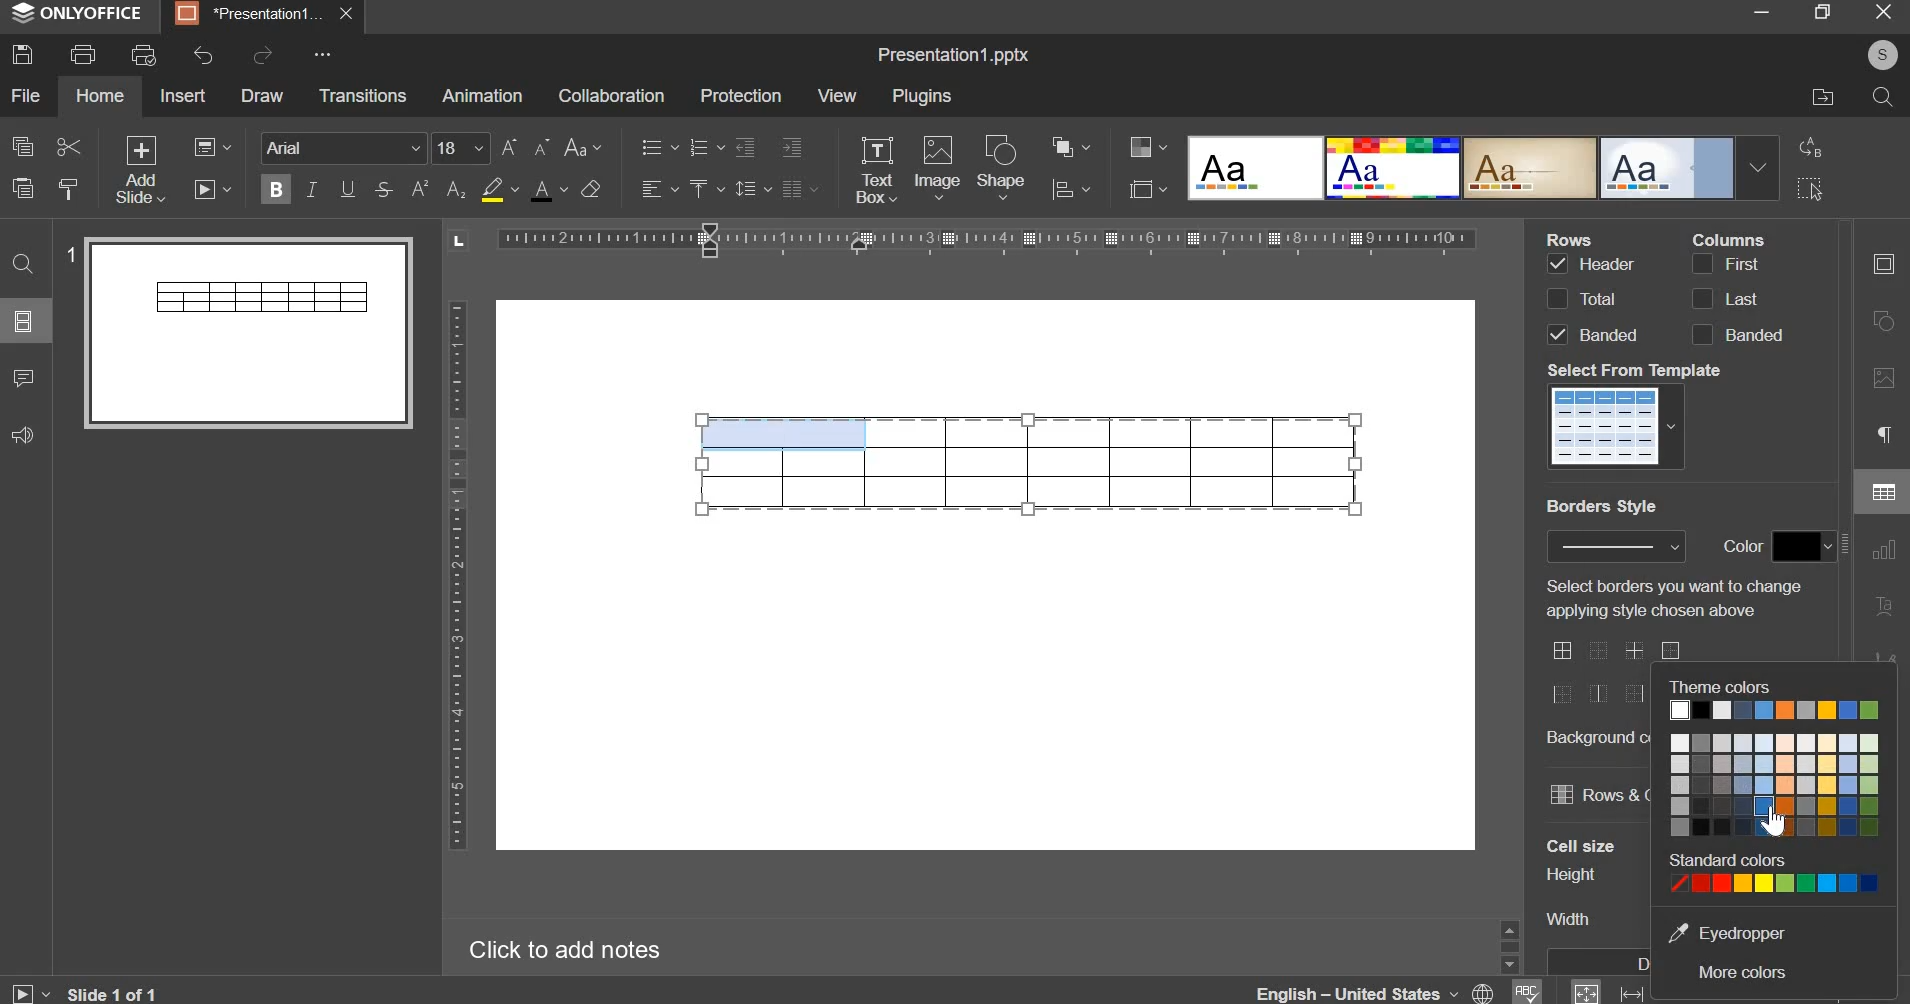  I want to click on Rows, so click(1574, 238).